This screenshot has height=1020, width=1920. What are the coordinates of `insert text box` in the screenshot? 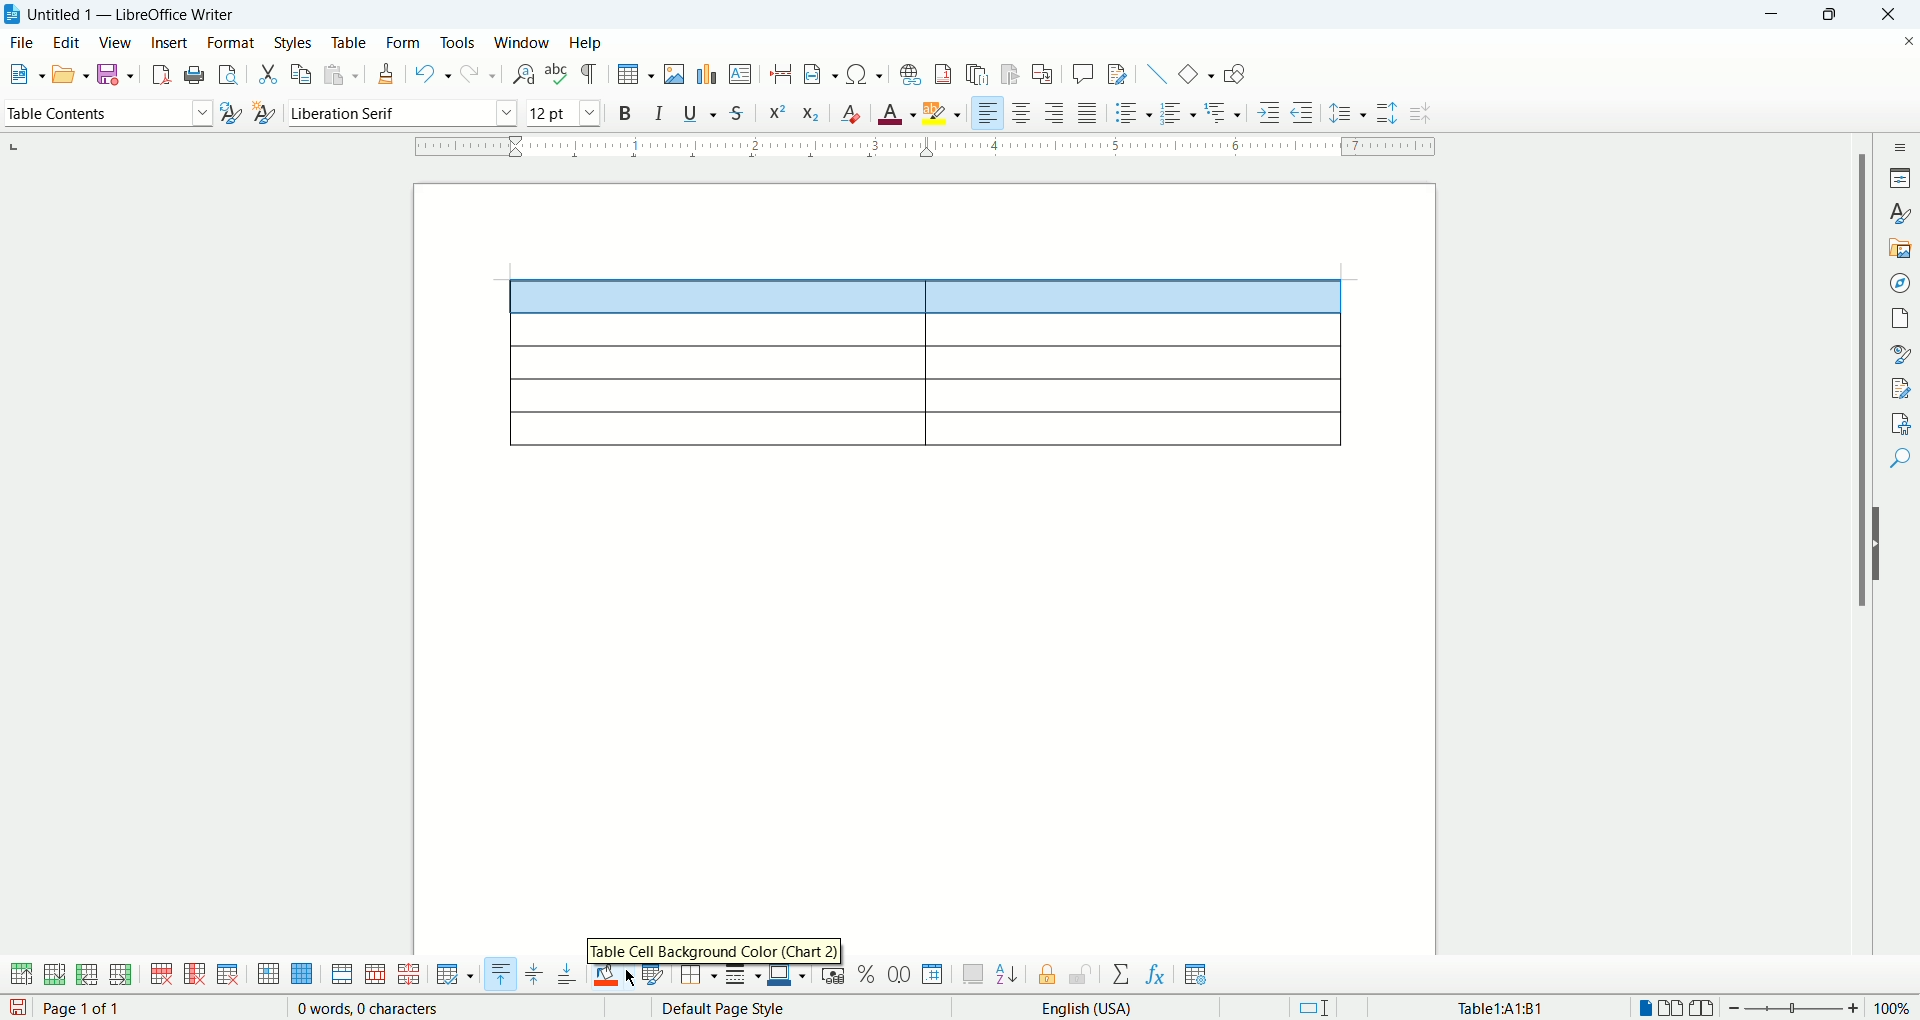 It's located at (742, 73).